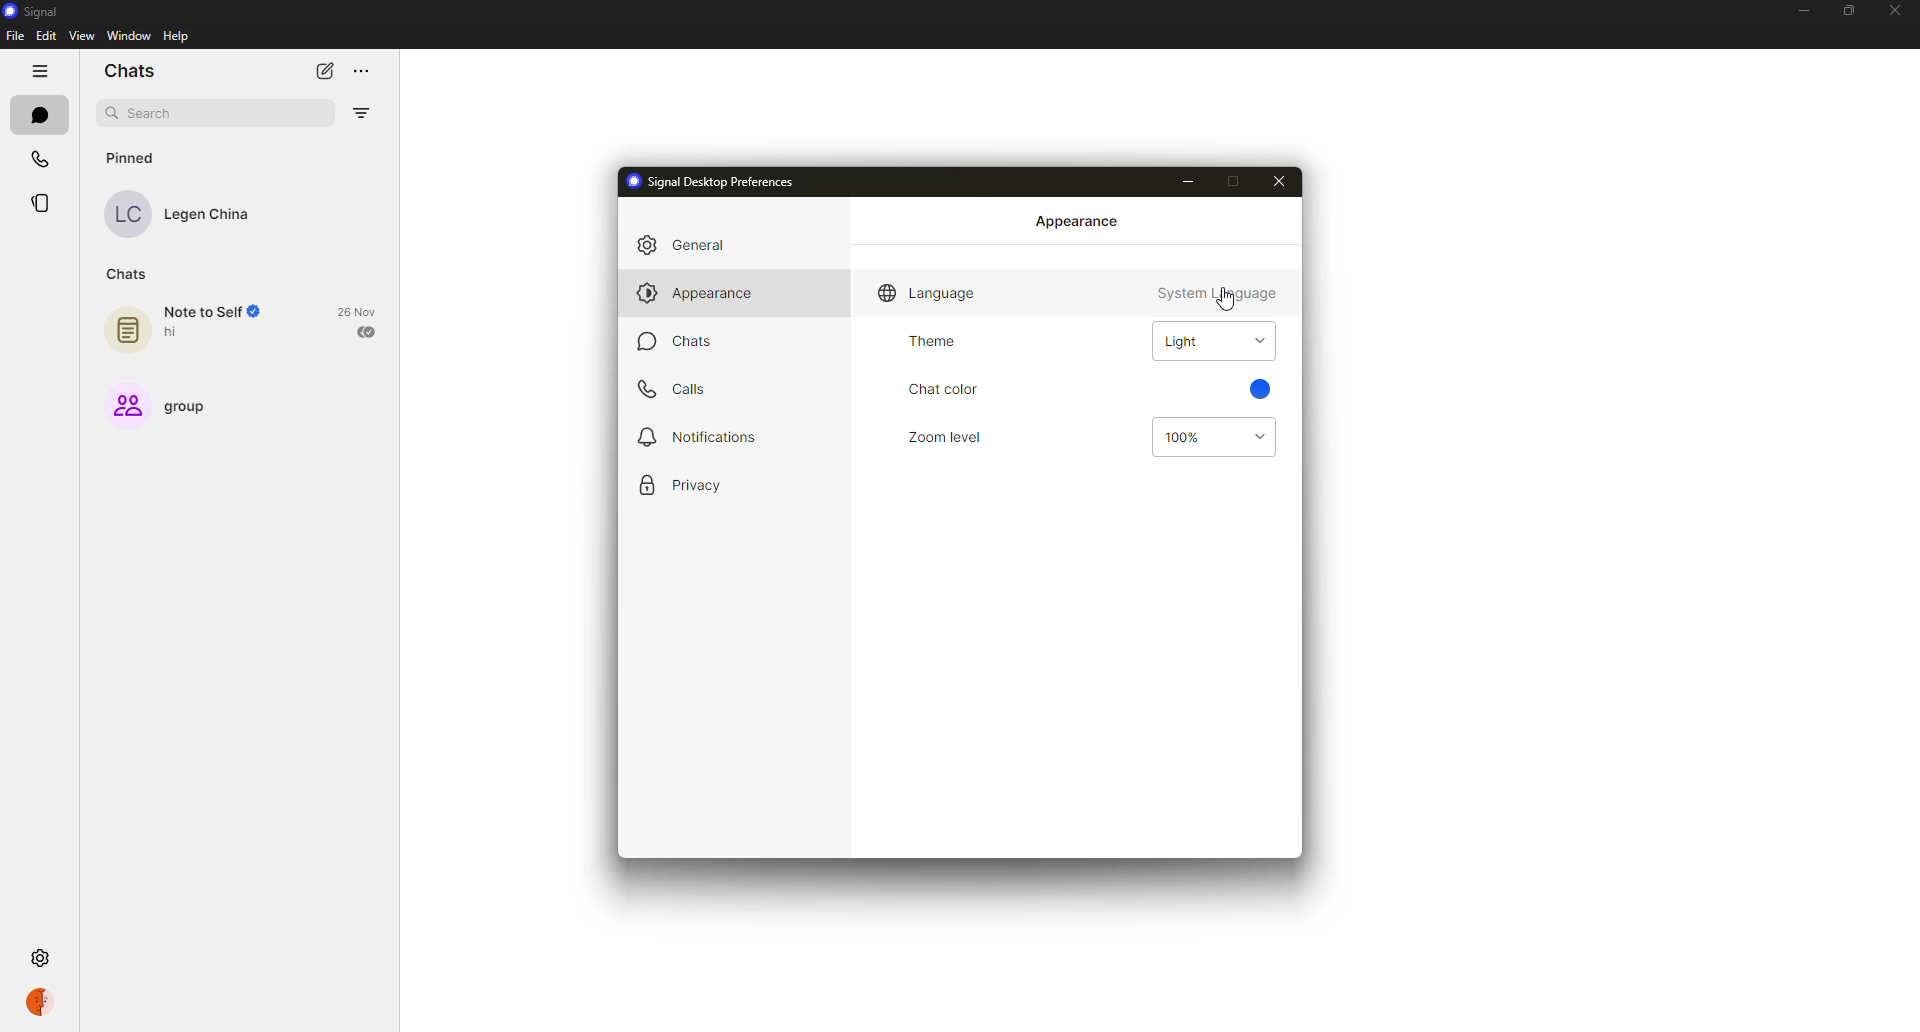  I want to click on window, so click(128, 37).